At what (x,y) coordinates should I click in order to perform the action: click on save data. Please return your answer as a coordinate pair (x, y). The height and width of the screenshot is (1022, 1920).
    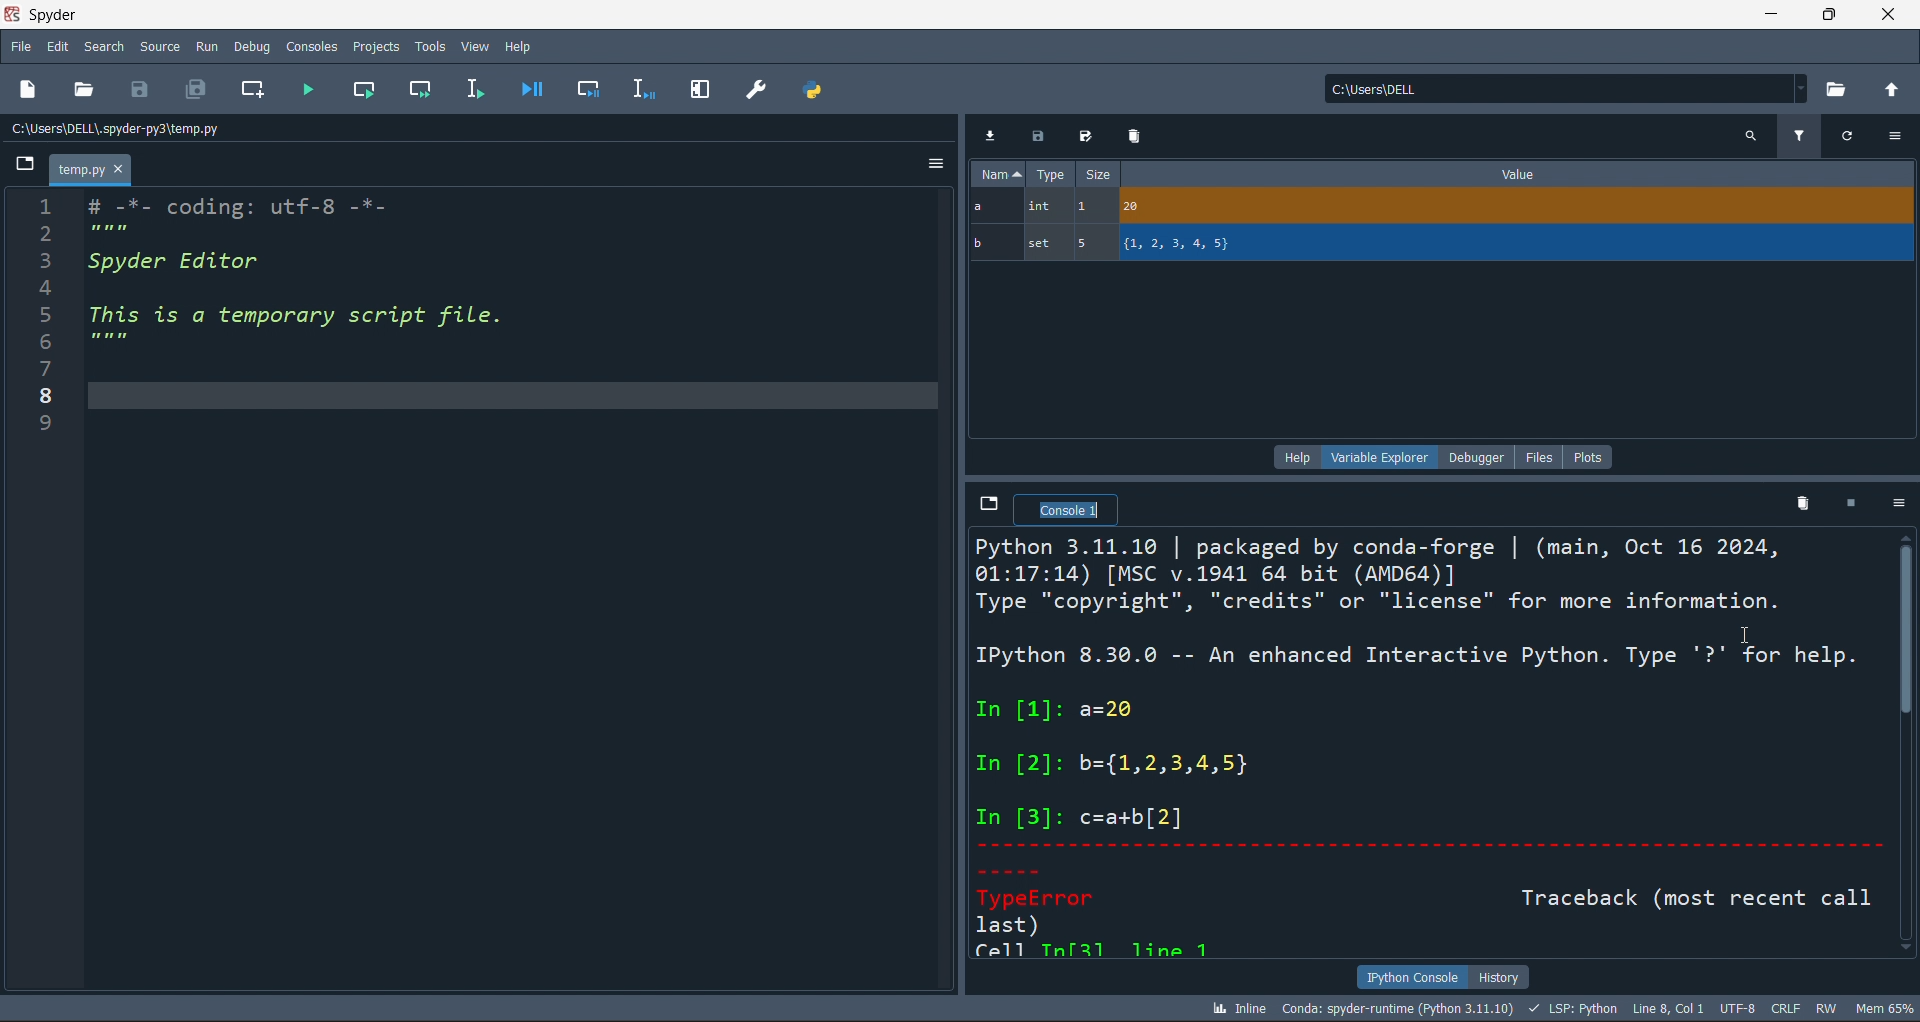
    Looking at the image, I should click on (1035, 137).